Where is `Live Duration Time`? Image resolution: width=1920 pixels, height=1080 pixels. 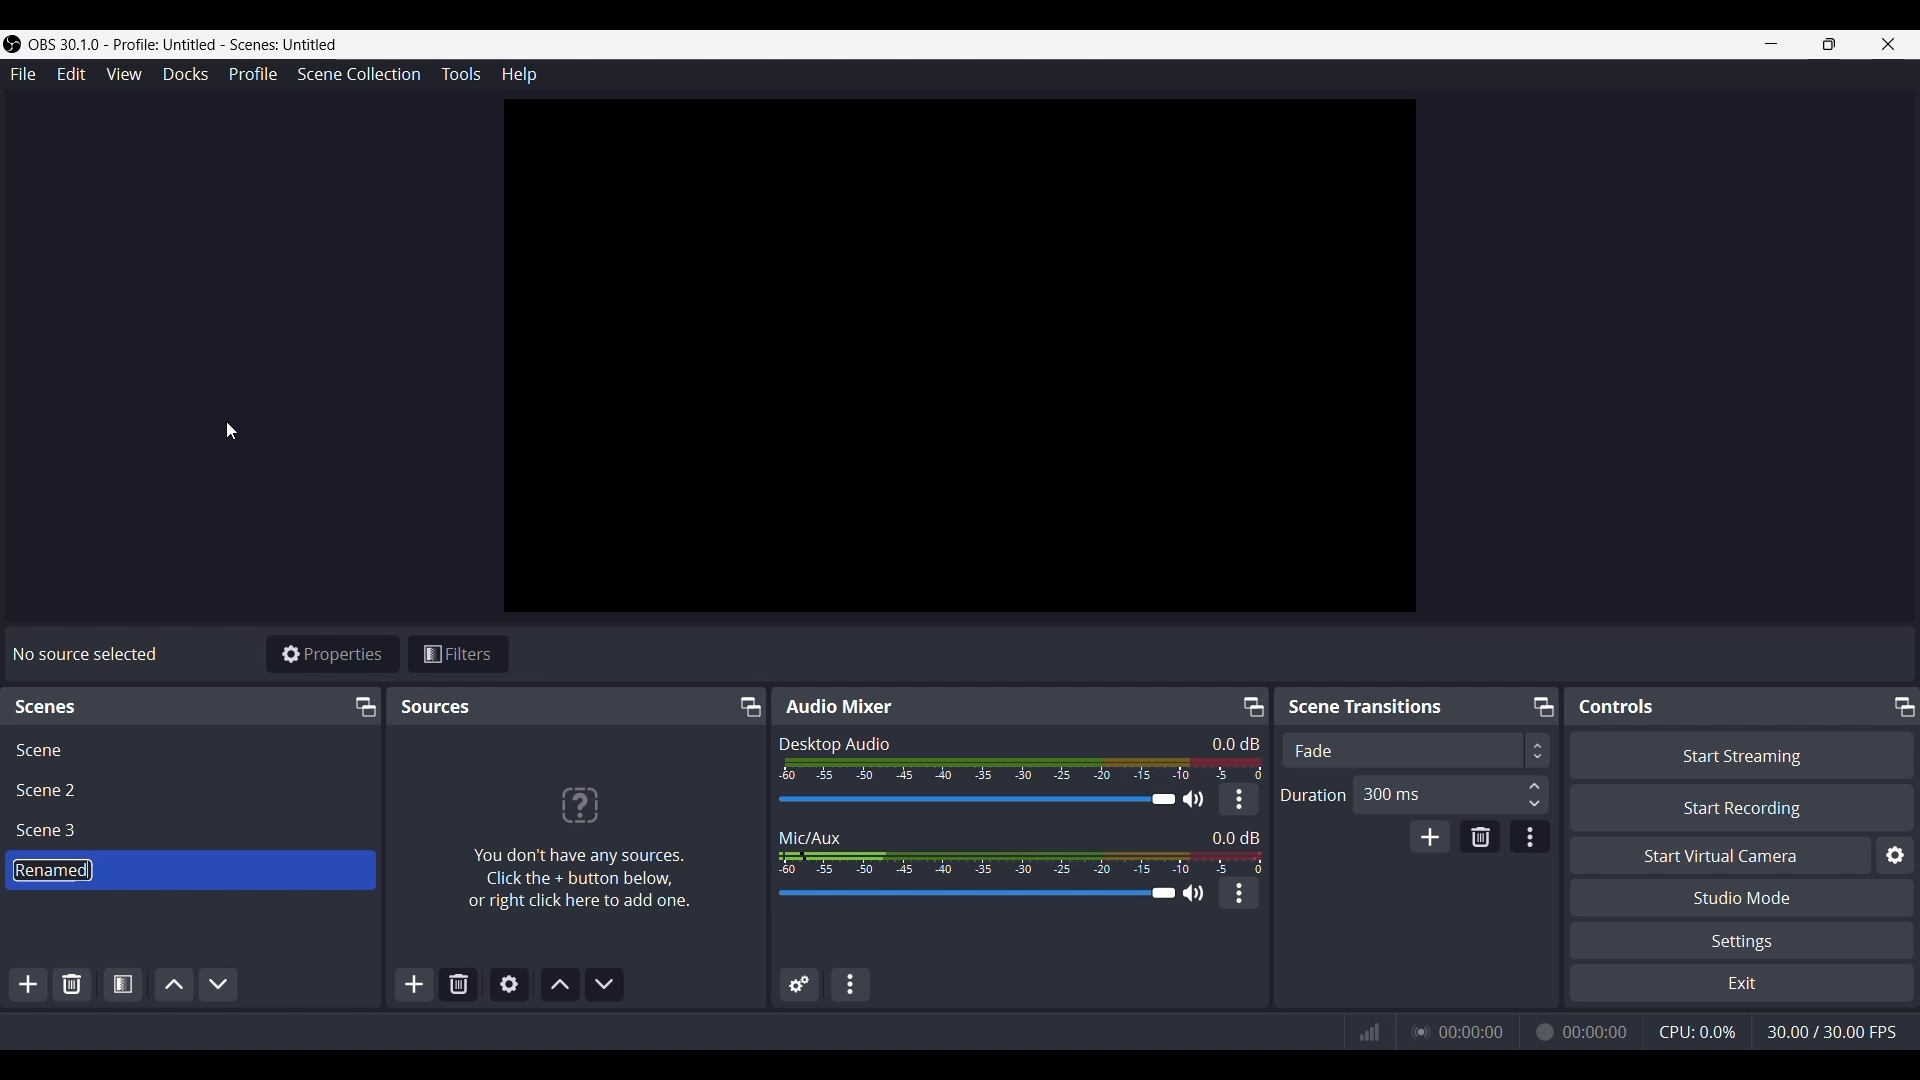 Live Duration Time is located at coordinates (1471, 1032).